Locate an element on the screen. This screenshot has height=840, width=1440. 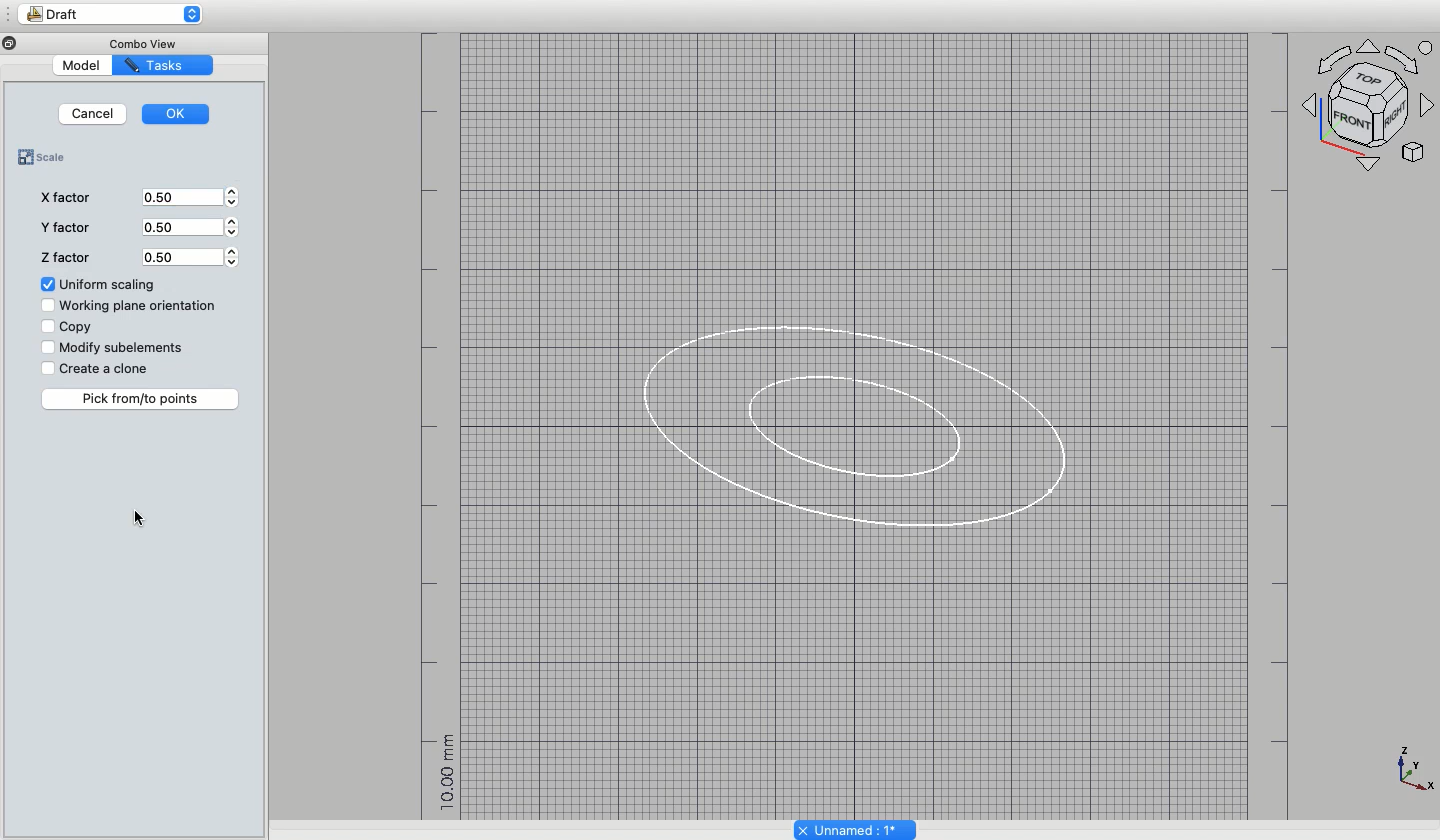
Create a clone is located at coordinates (99, 368).